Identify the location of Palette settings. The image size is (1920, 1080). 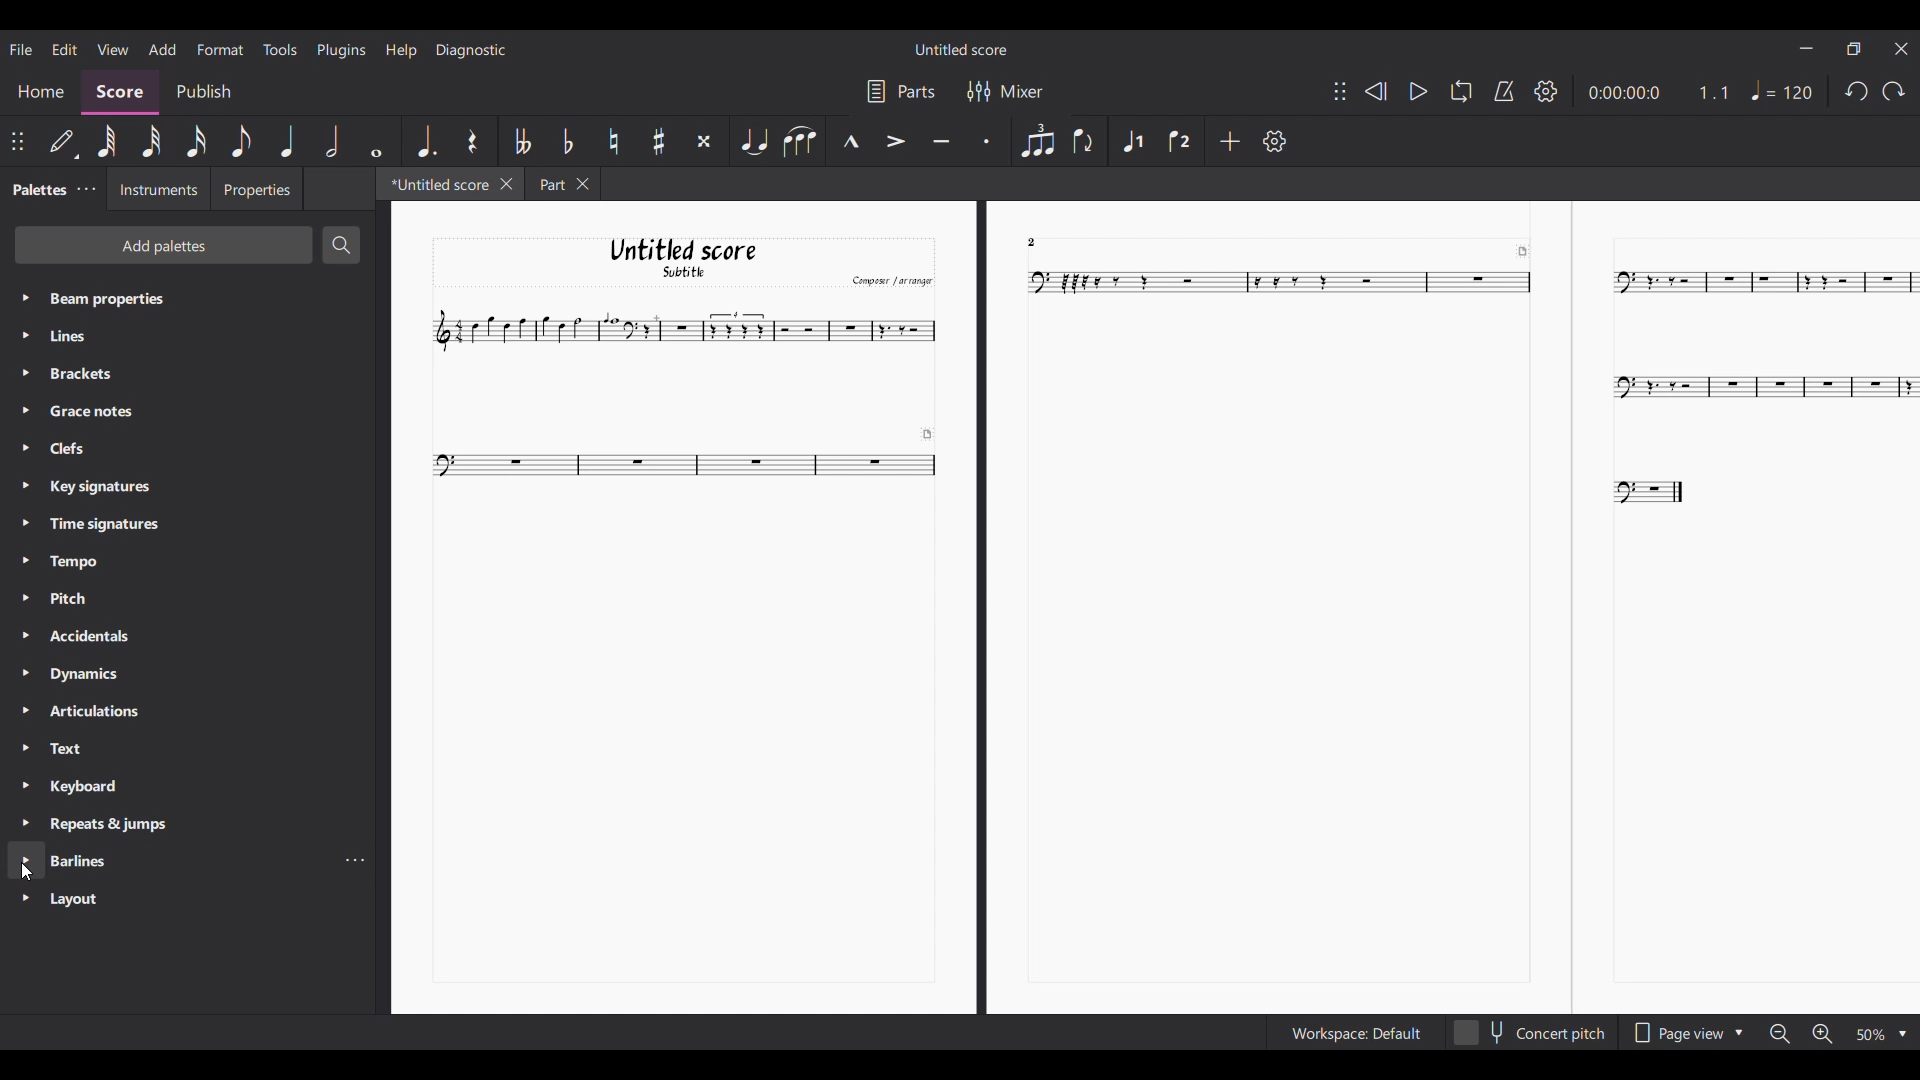
(111, 335).